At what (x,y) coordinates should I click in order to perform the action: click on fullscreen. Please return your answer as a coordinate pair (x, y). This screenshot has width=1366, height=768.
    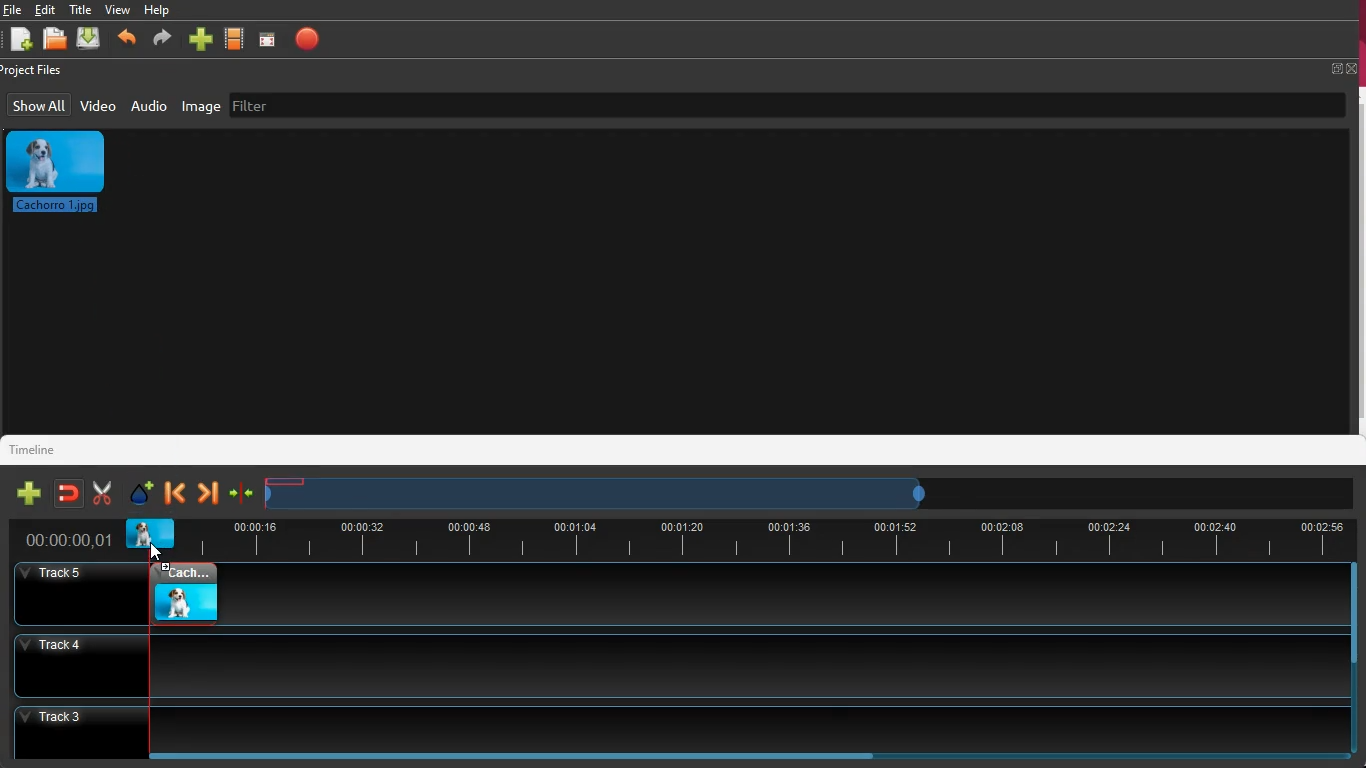
    Looking at the image, I should click on (1342, 66).